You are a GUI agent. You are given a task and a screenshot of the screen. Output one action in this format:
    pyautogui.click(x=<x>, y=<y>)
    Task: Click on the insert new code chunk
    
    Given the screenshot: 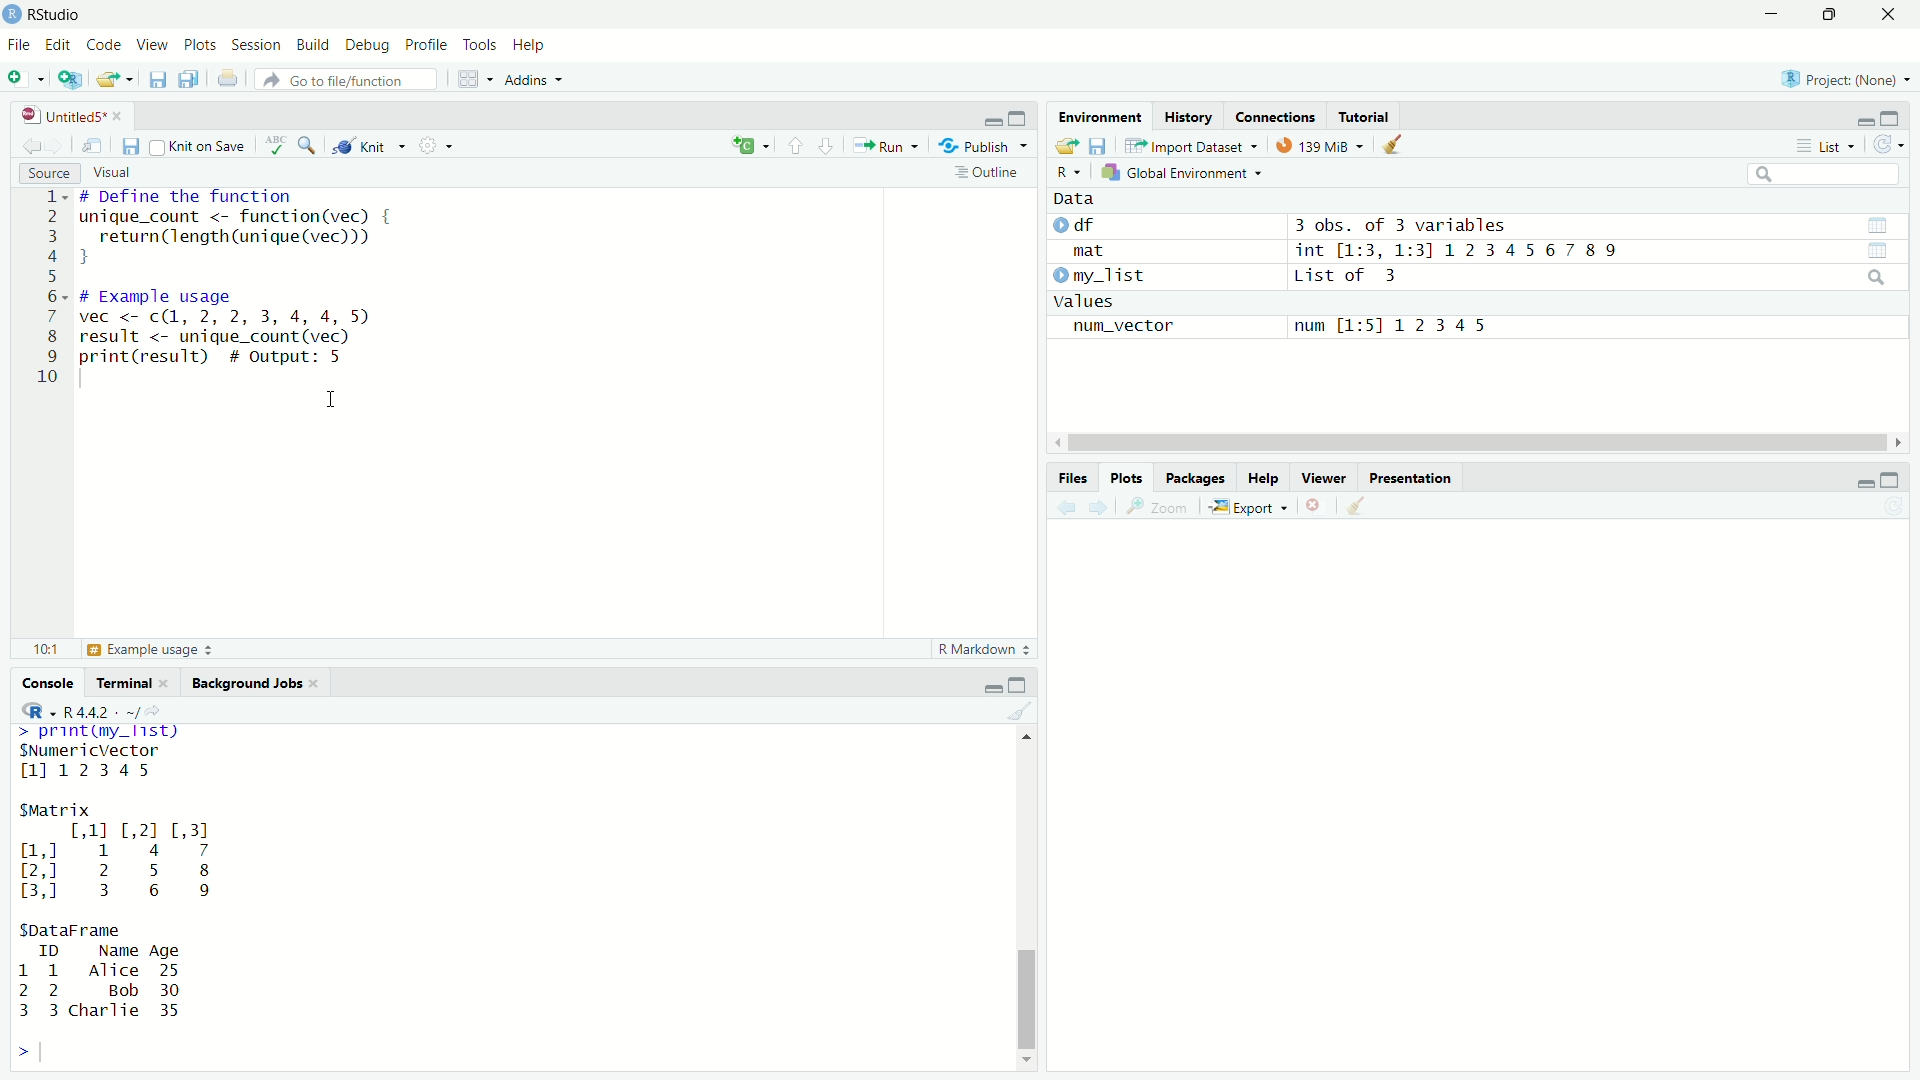 What is the action you would take?
    pyautogui.click(x=748, y=146)
    